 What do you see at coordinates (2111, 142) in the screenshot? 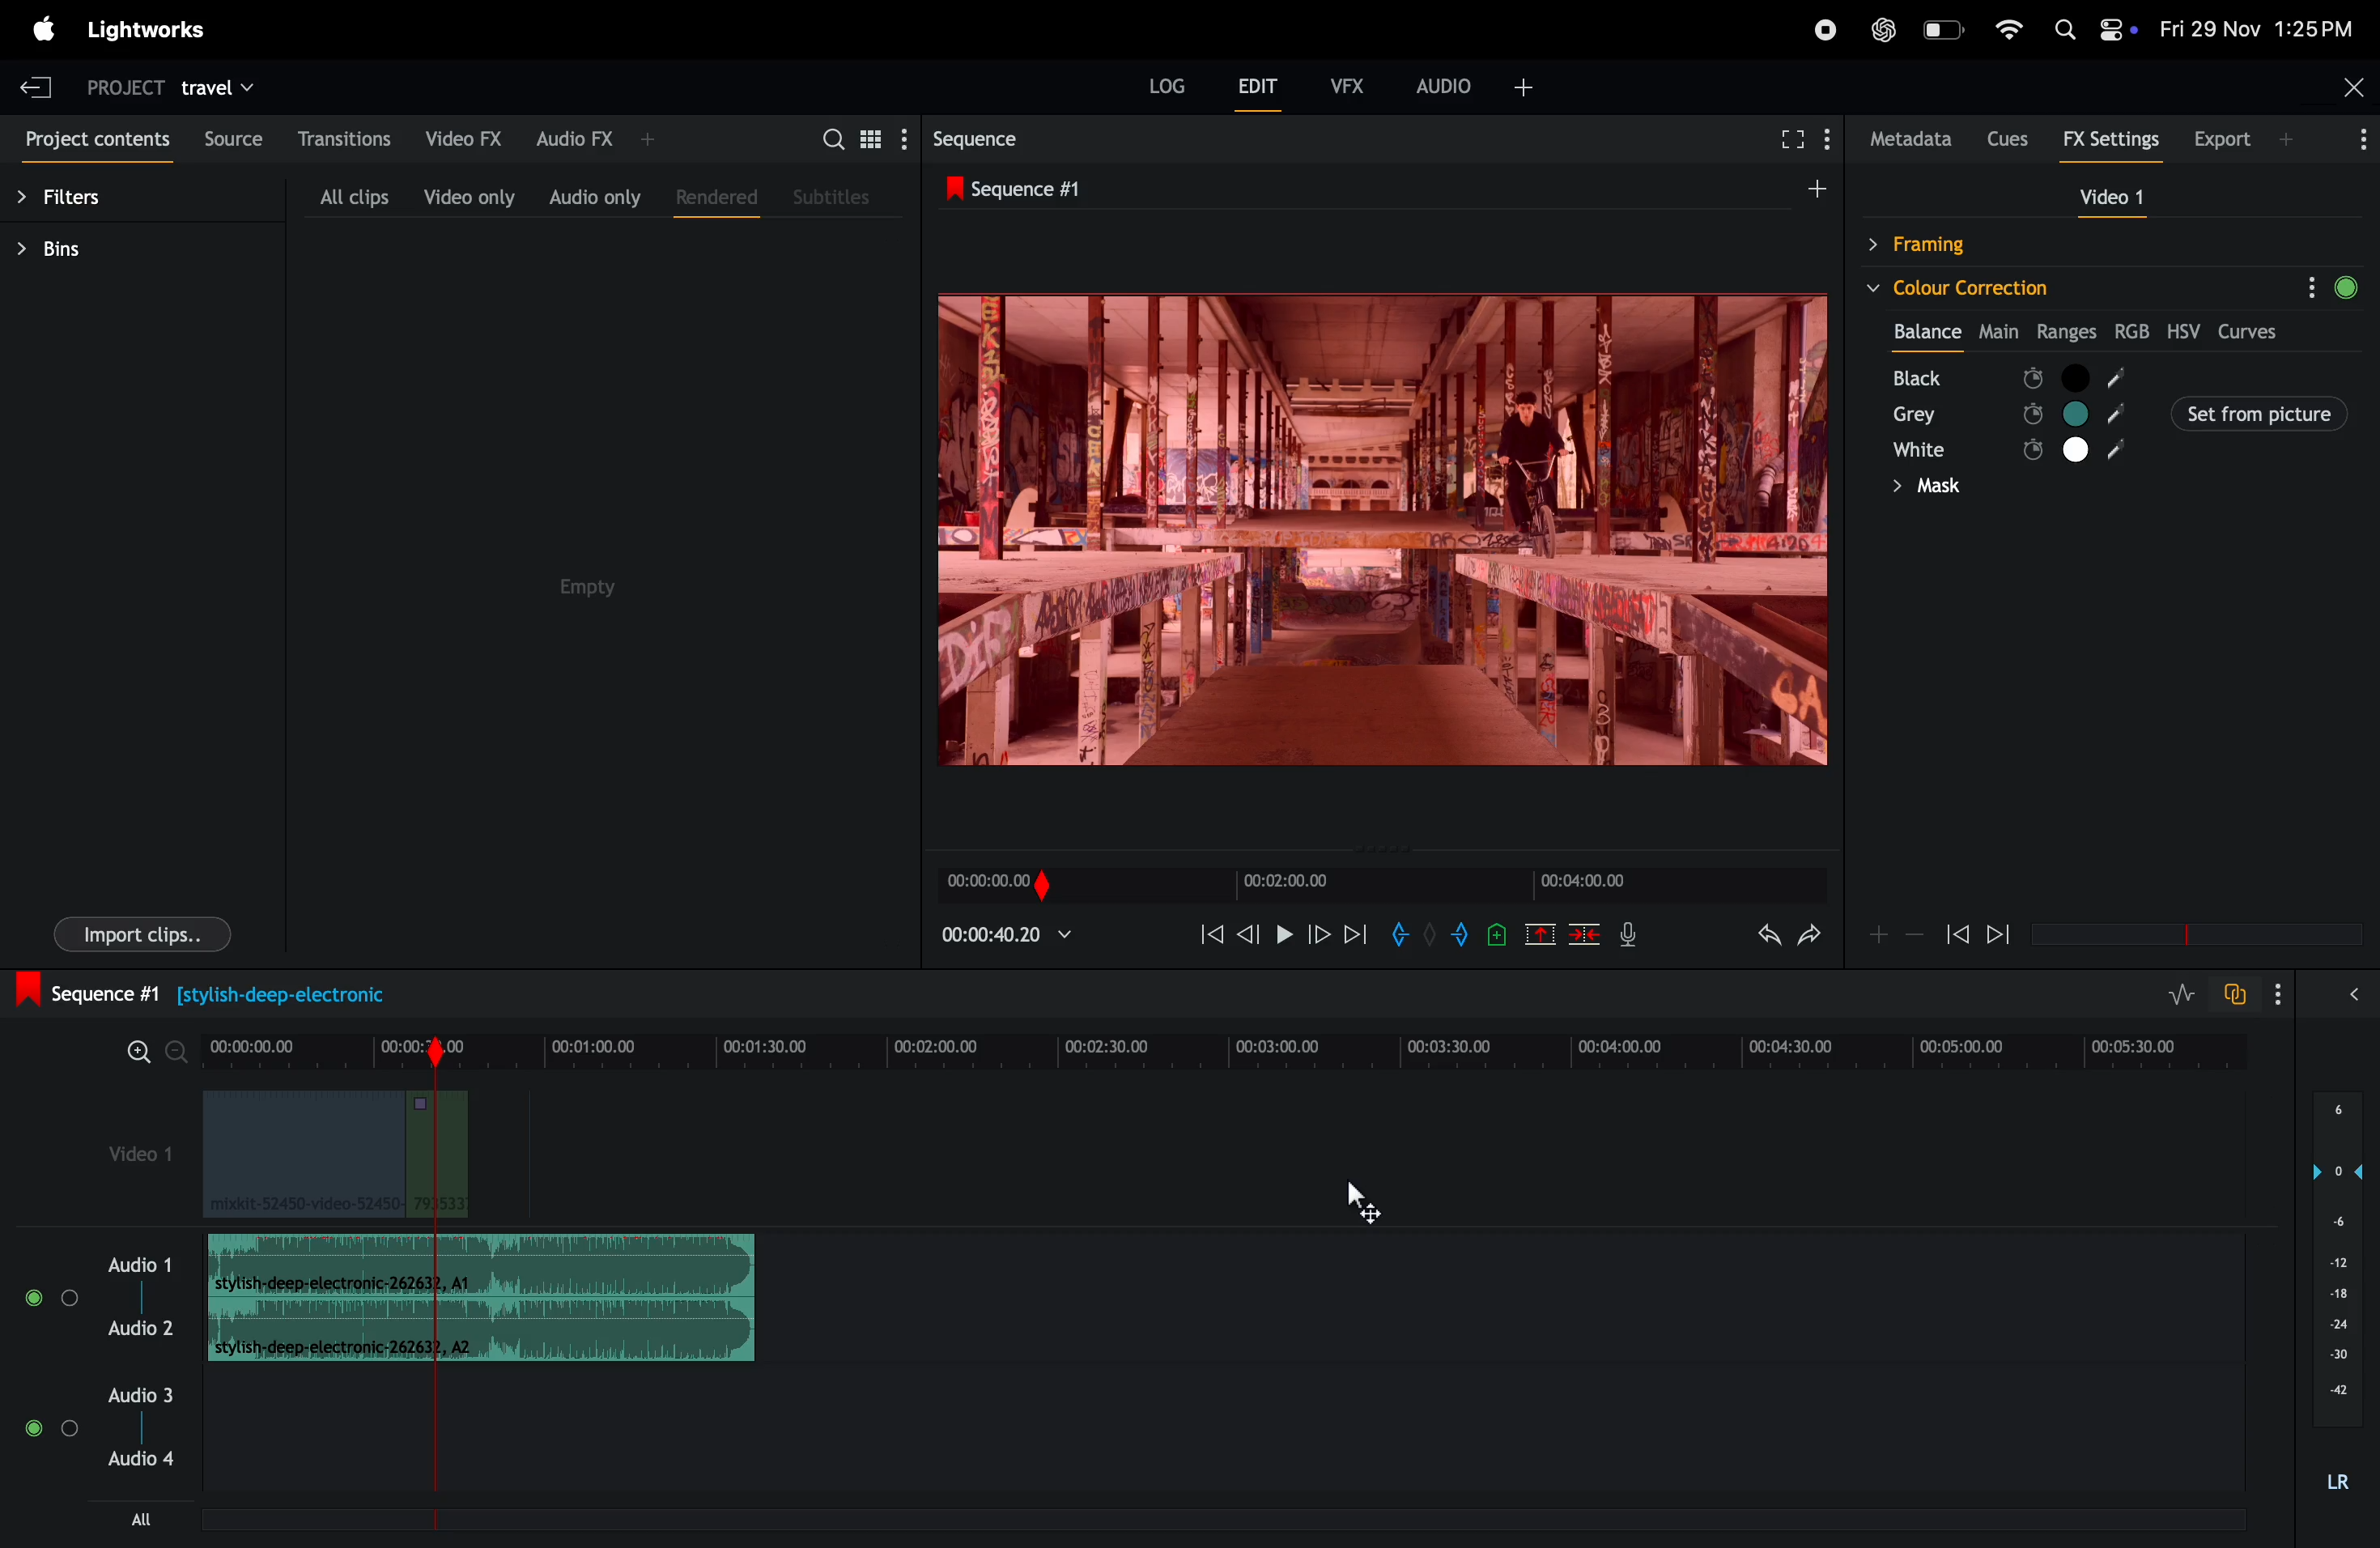
I see `Fx settings` at bounding box center [2111, 142].